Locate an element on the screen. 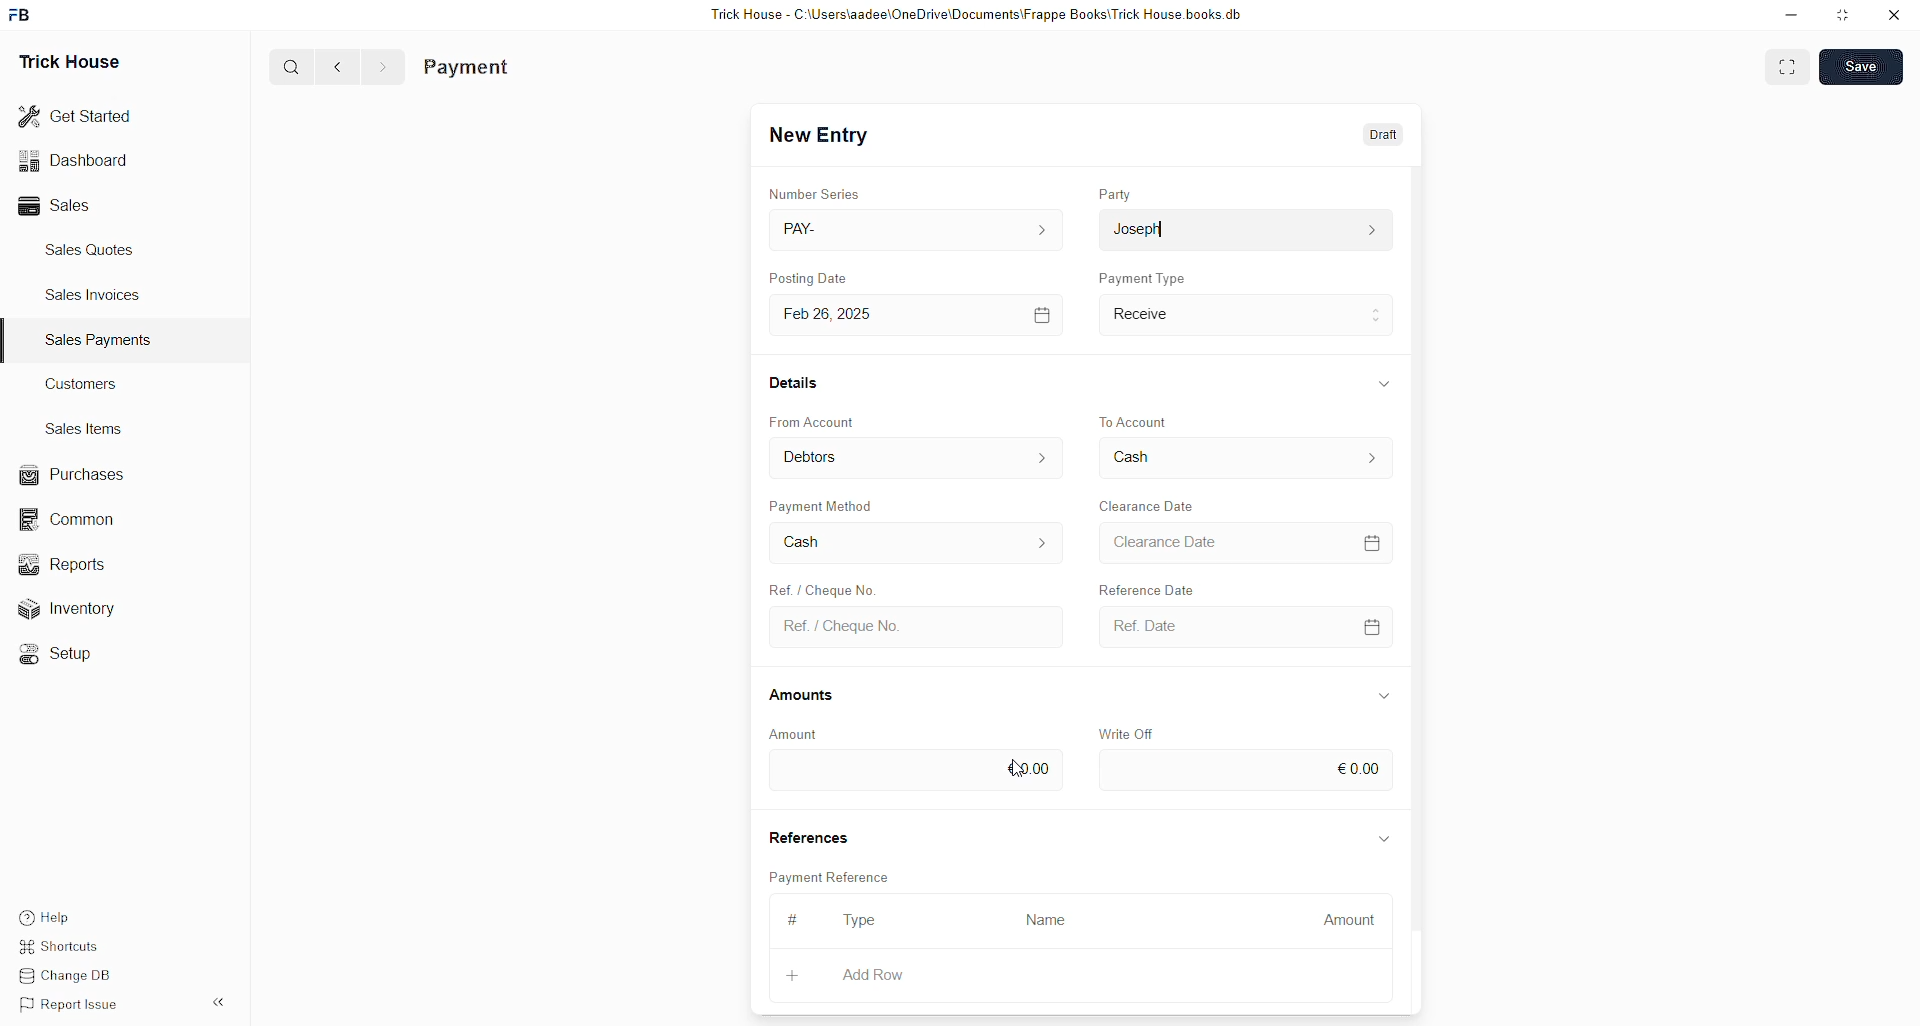 The height and width of the screenshot is (1026, 1920). Show/Hide is located at coordinates (1385, 383).